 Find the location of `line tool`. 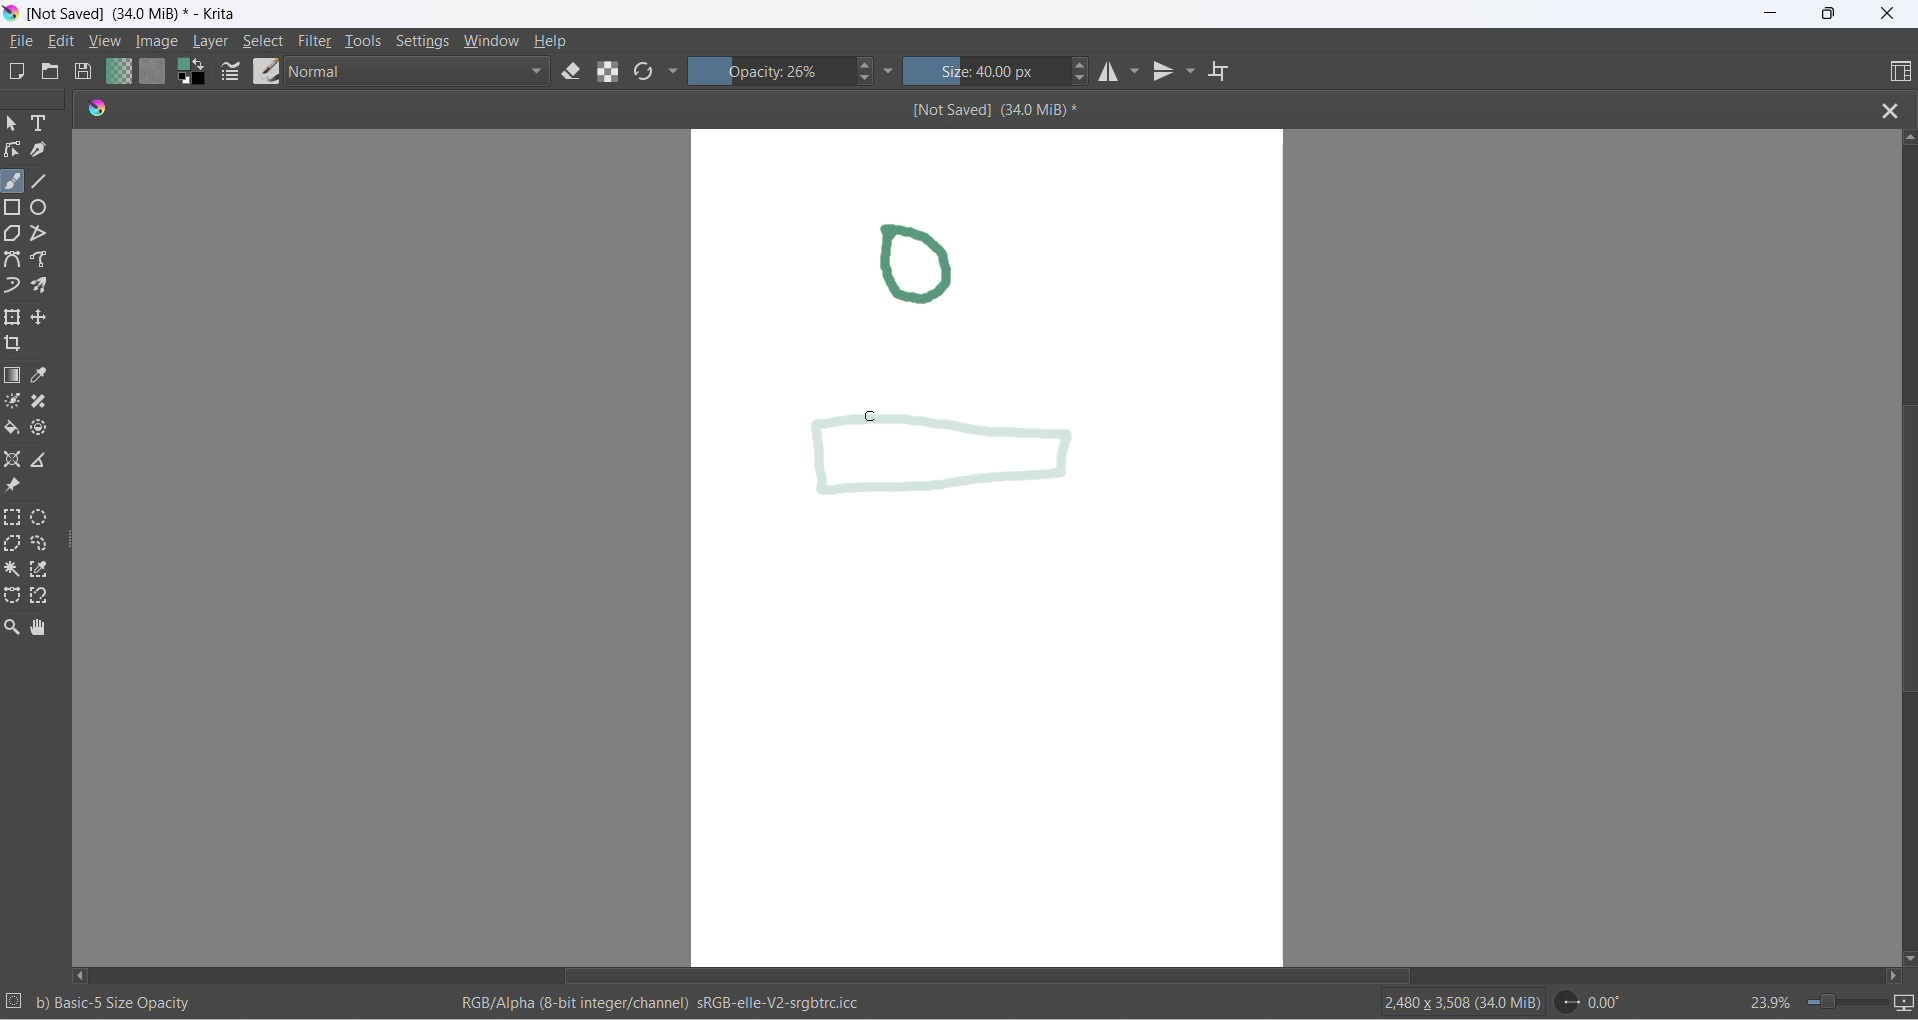

line tool is located at coordinates (51, 181).